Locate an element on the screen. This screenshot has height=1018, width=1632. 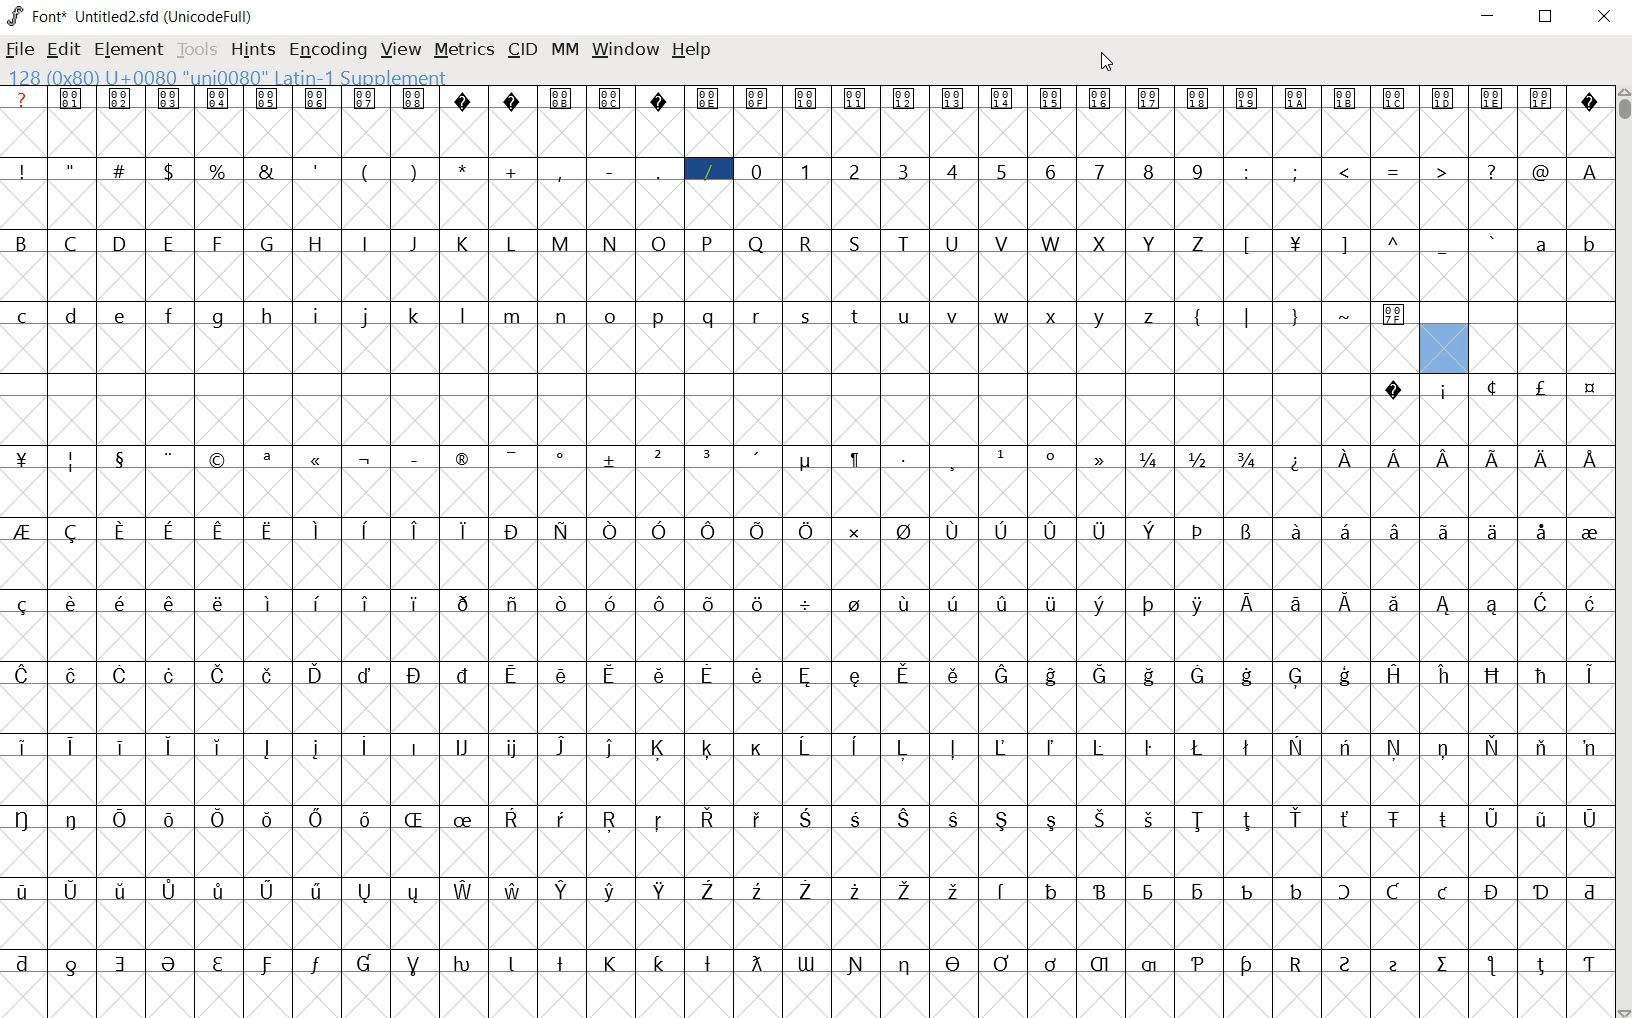
glyph is located at coordinates (857, 819).